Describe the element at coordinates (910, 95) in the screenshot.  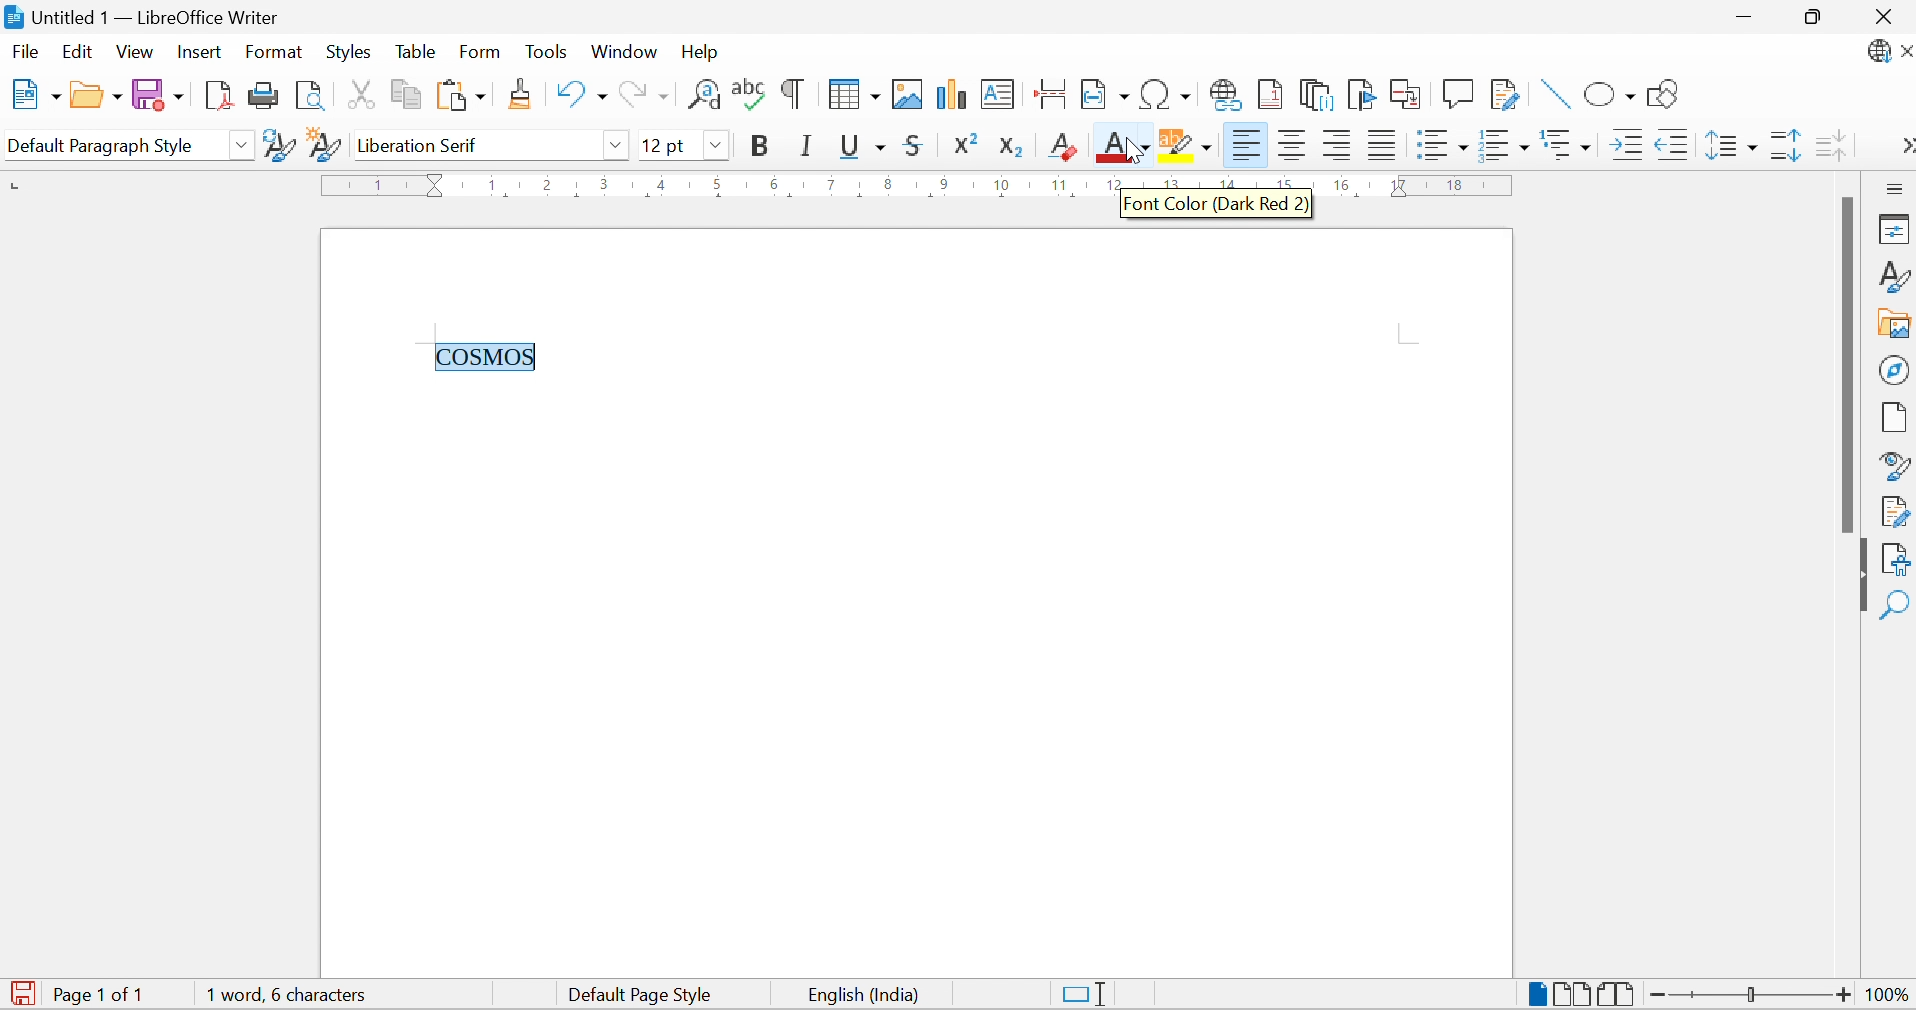
I see `Insert Image` at that location.